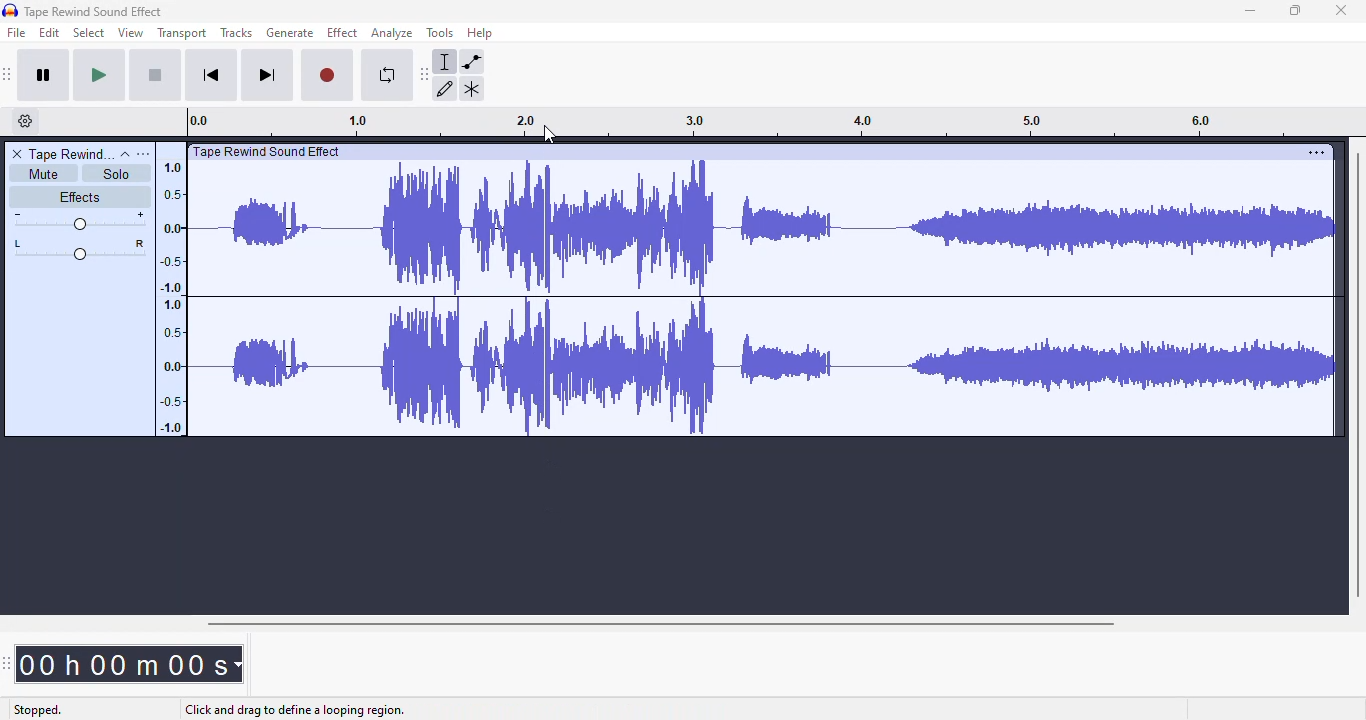 The width and height of the screenshot is (1366, 720). What do you see at coordinates (266, 152) in the screenshot?
I see `| Tape Rewind Sound Effect` at bounding box center [266, 152].